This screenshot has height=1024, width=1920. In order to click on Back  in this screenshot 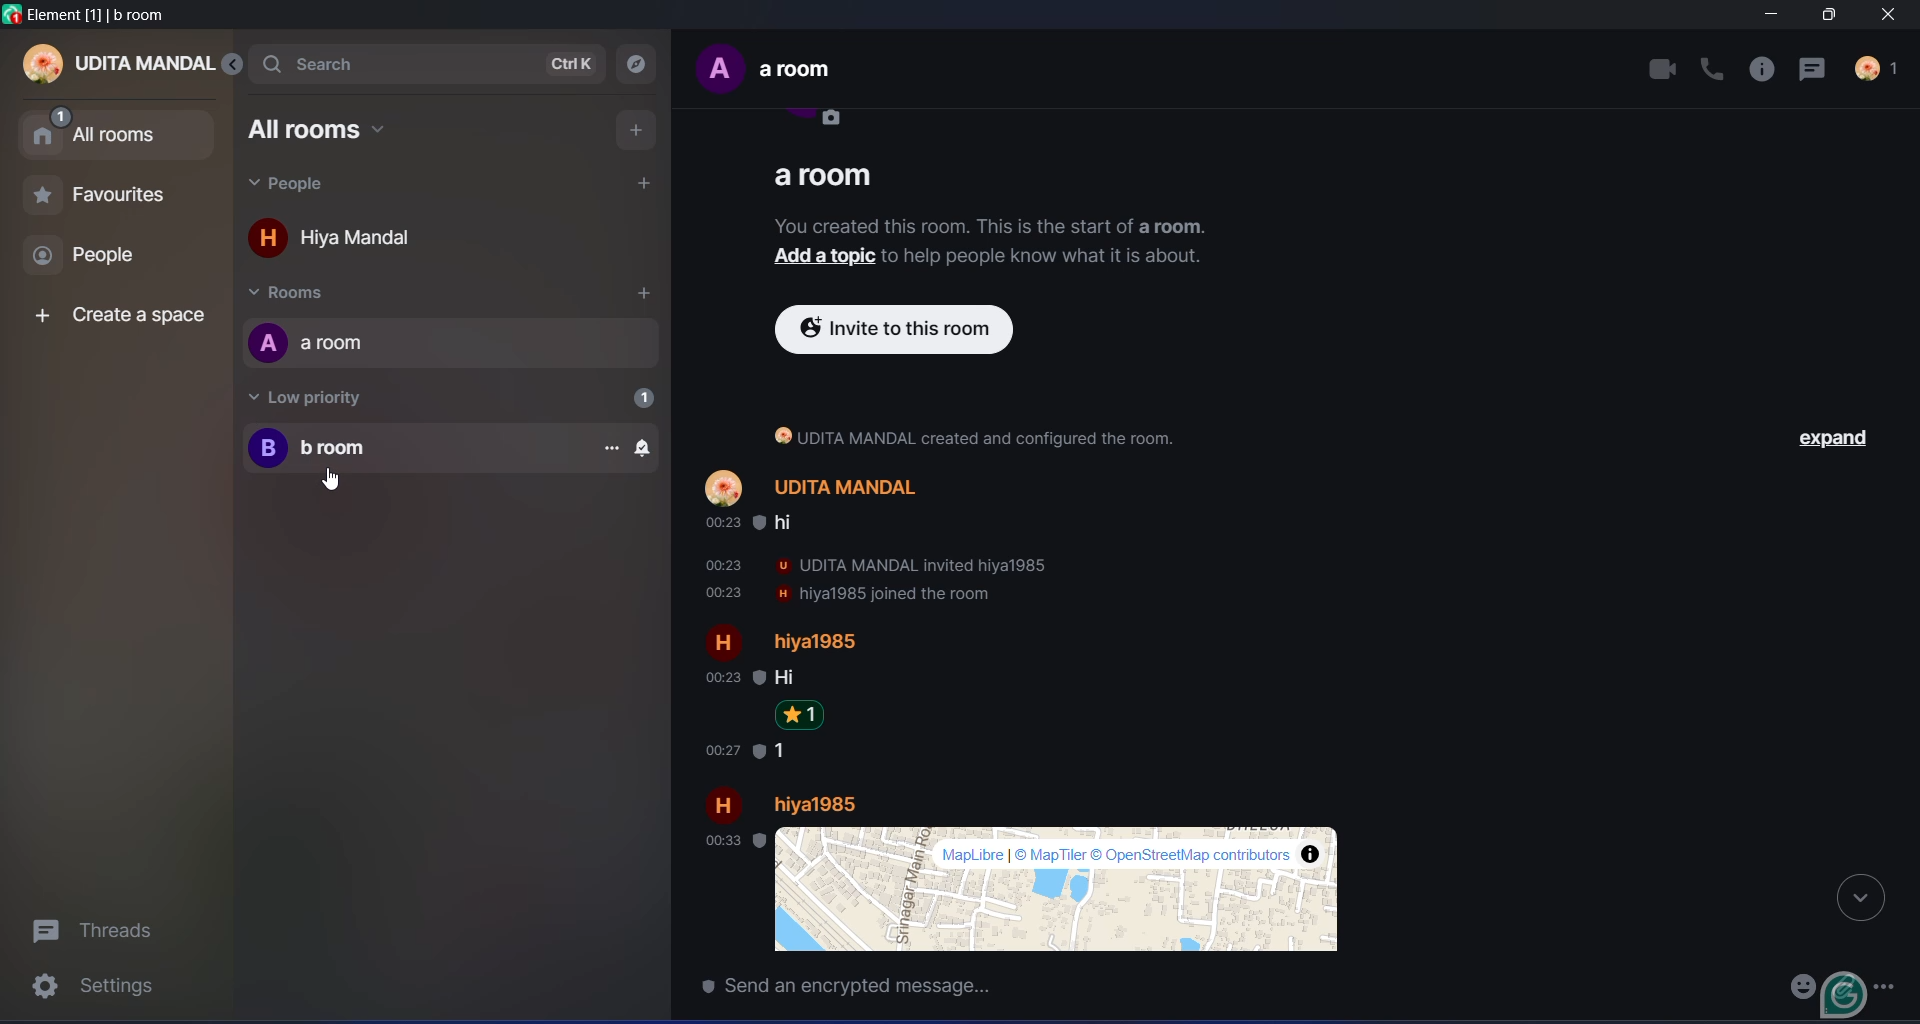, I will do `click(239, 65)`.